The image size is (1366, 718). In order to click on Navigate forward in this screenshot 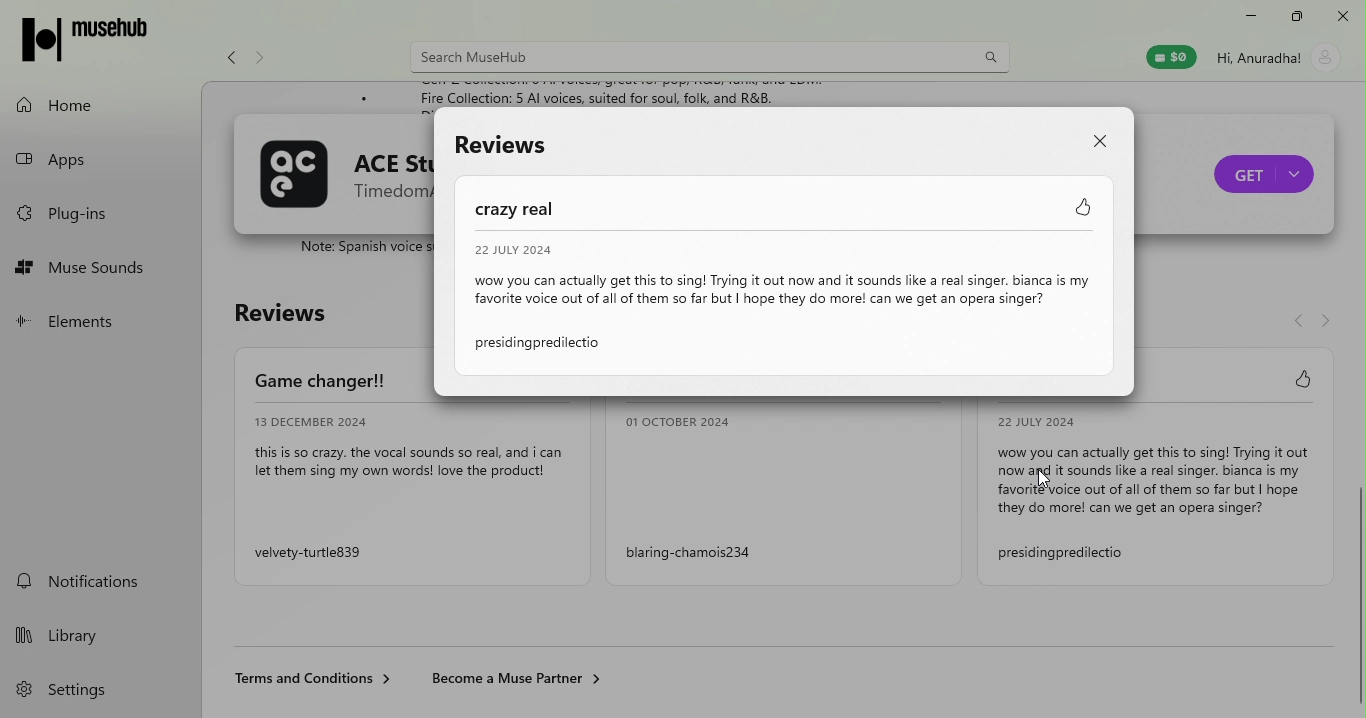, I will do `click(1327, 322)`.